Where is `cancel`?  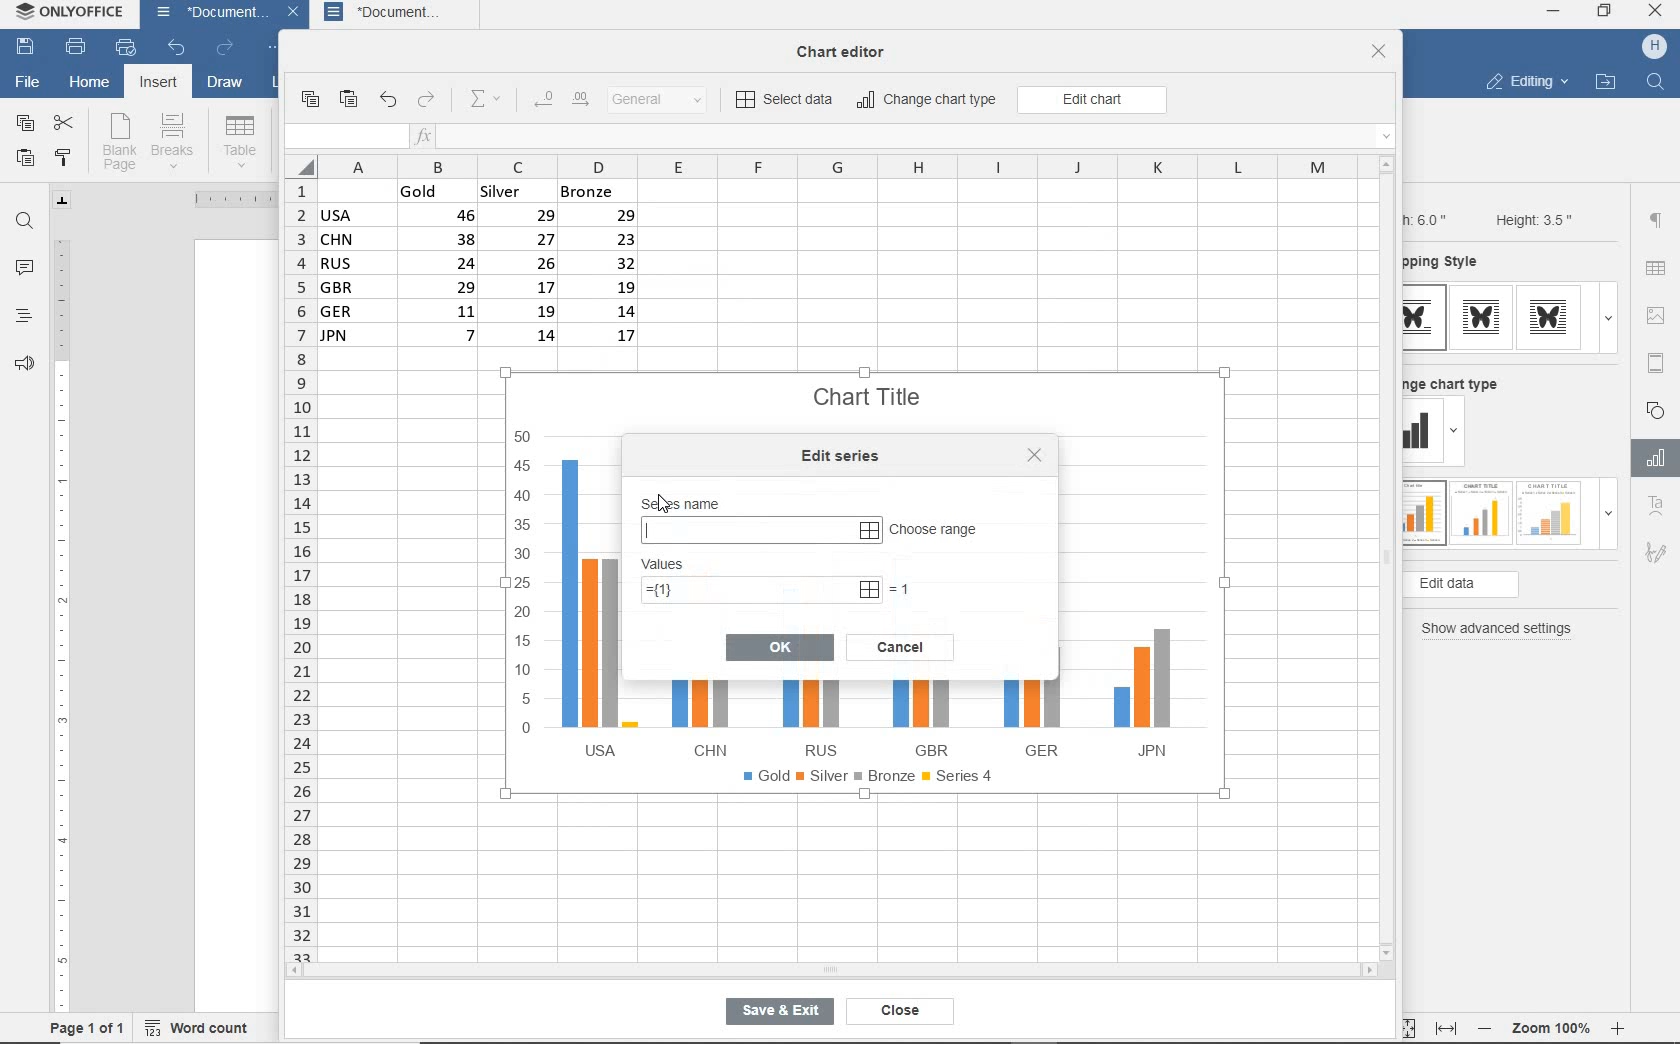
cancel is located at coordinates (900, 645).